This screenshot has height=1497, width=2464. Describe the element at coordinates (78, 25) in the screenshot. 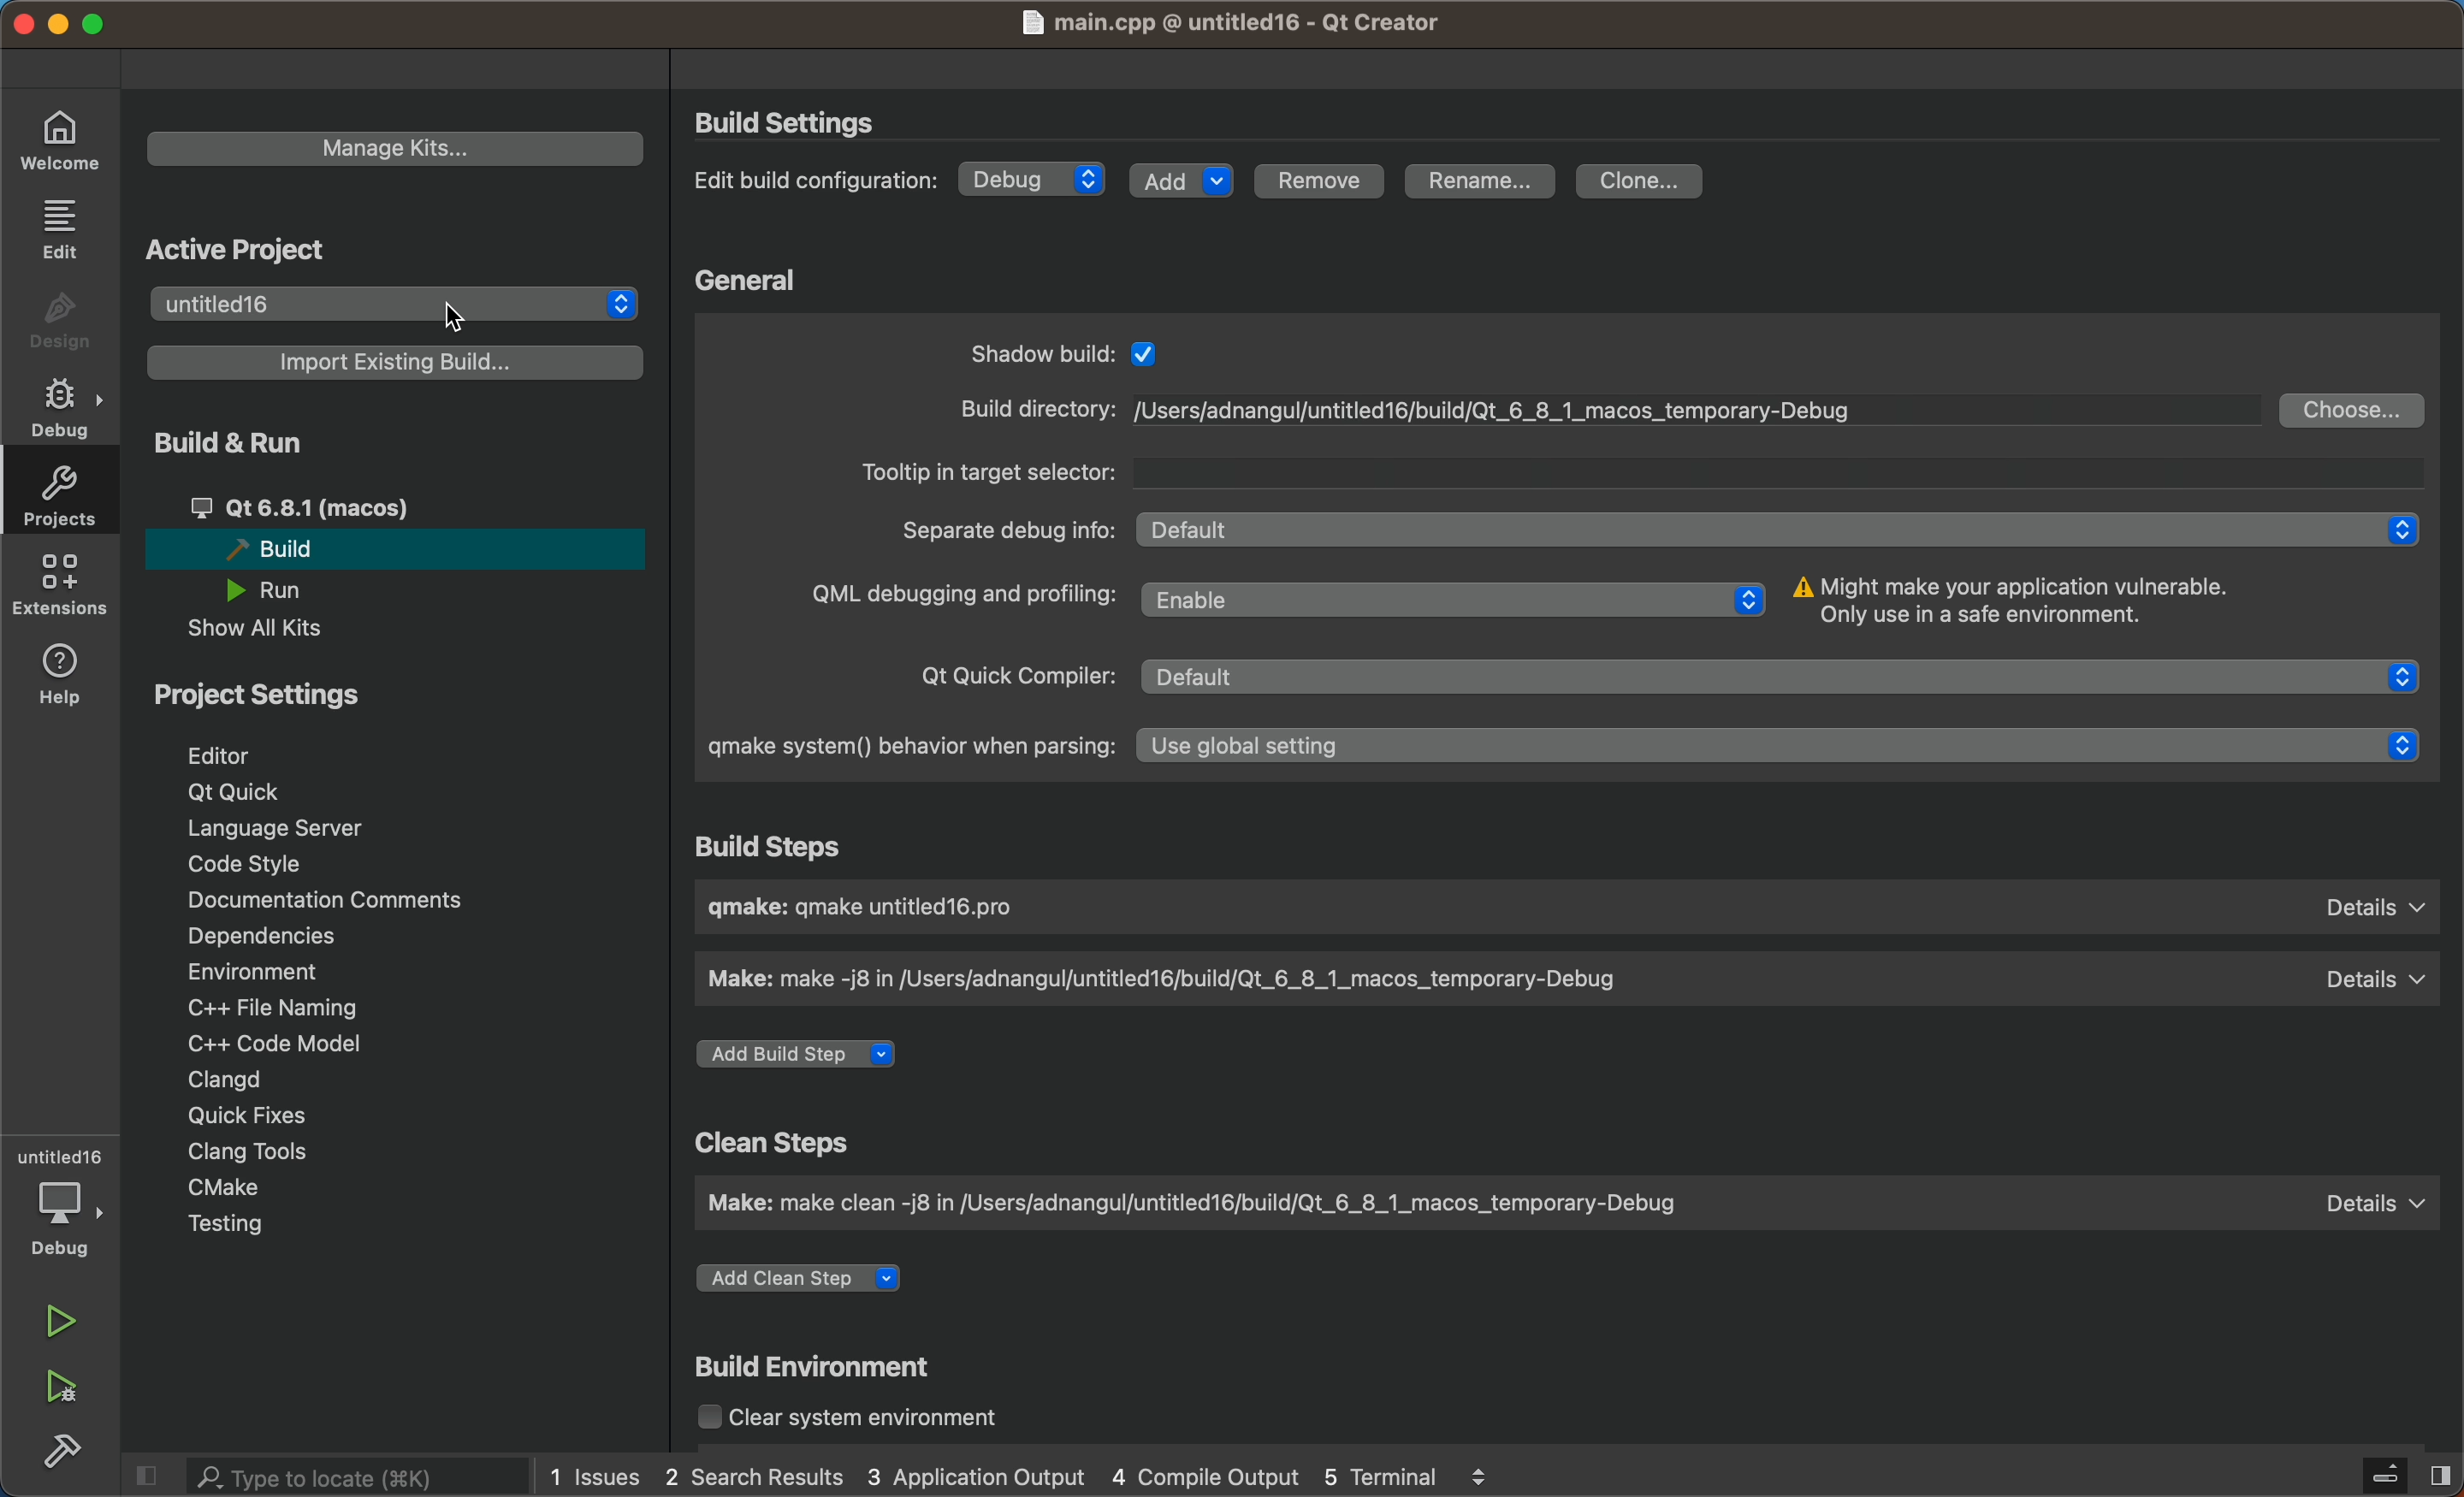

I see `window controls ` at that location.